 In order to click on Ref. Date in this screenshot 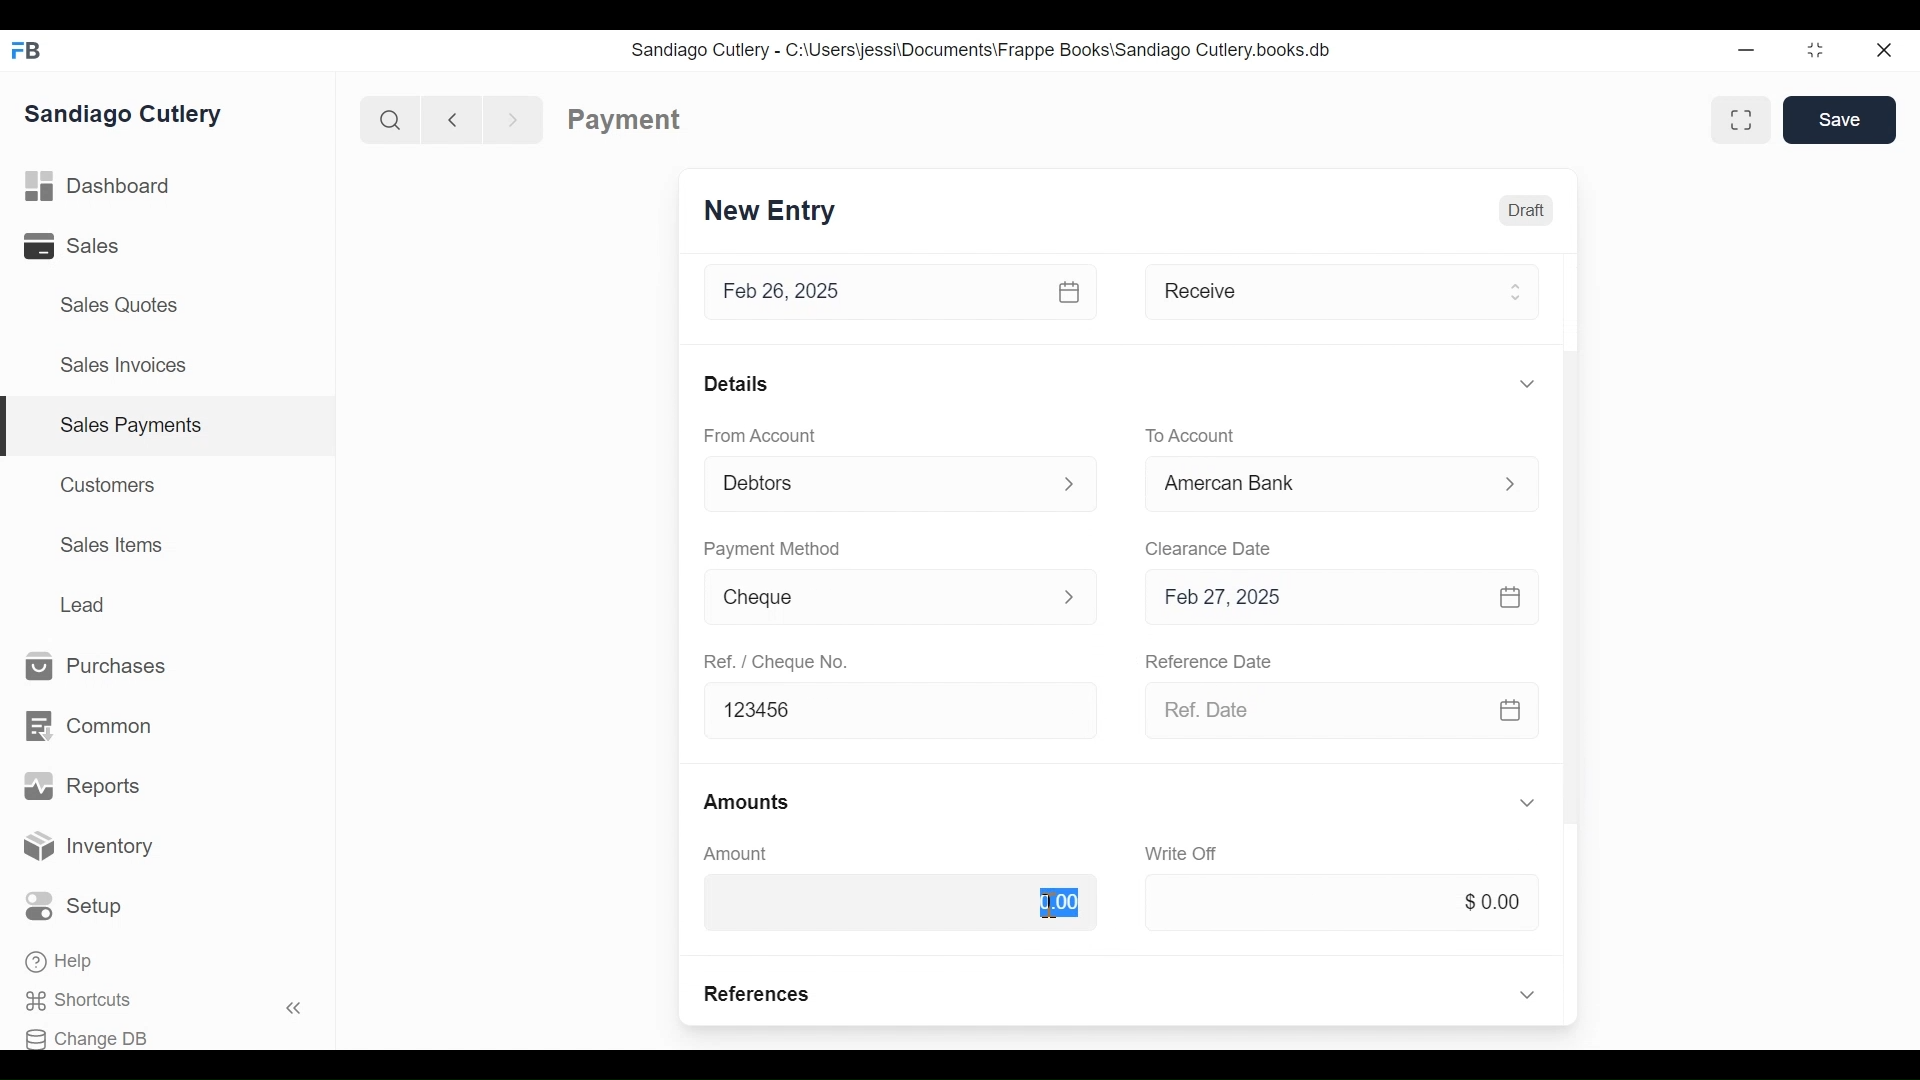, I will do `click(1305, 709)`.